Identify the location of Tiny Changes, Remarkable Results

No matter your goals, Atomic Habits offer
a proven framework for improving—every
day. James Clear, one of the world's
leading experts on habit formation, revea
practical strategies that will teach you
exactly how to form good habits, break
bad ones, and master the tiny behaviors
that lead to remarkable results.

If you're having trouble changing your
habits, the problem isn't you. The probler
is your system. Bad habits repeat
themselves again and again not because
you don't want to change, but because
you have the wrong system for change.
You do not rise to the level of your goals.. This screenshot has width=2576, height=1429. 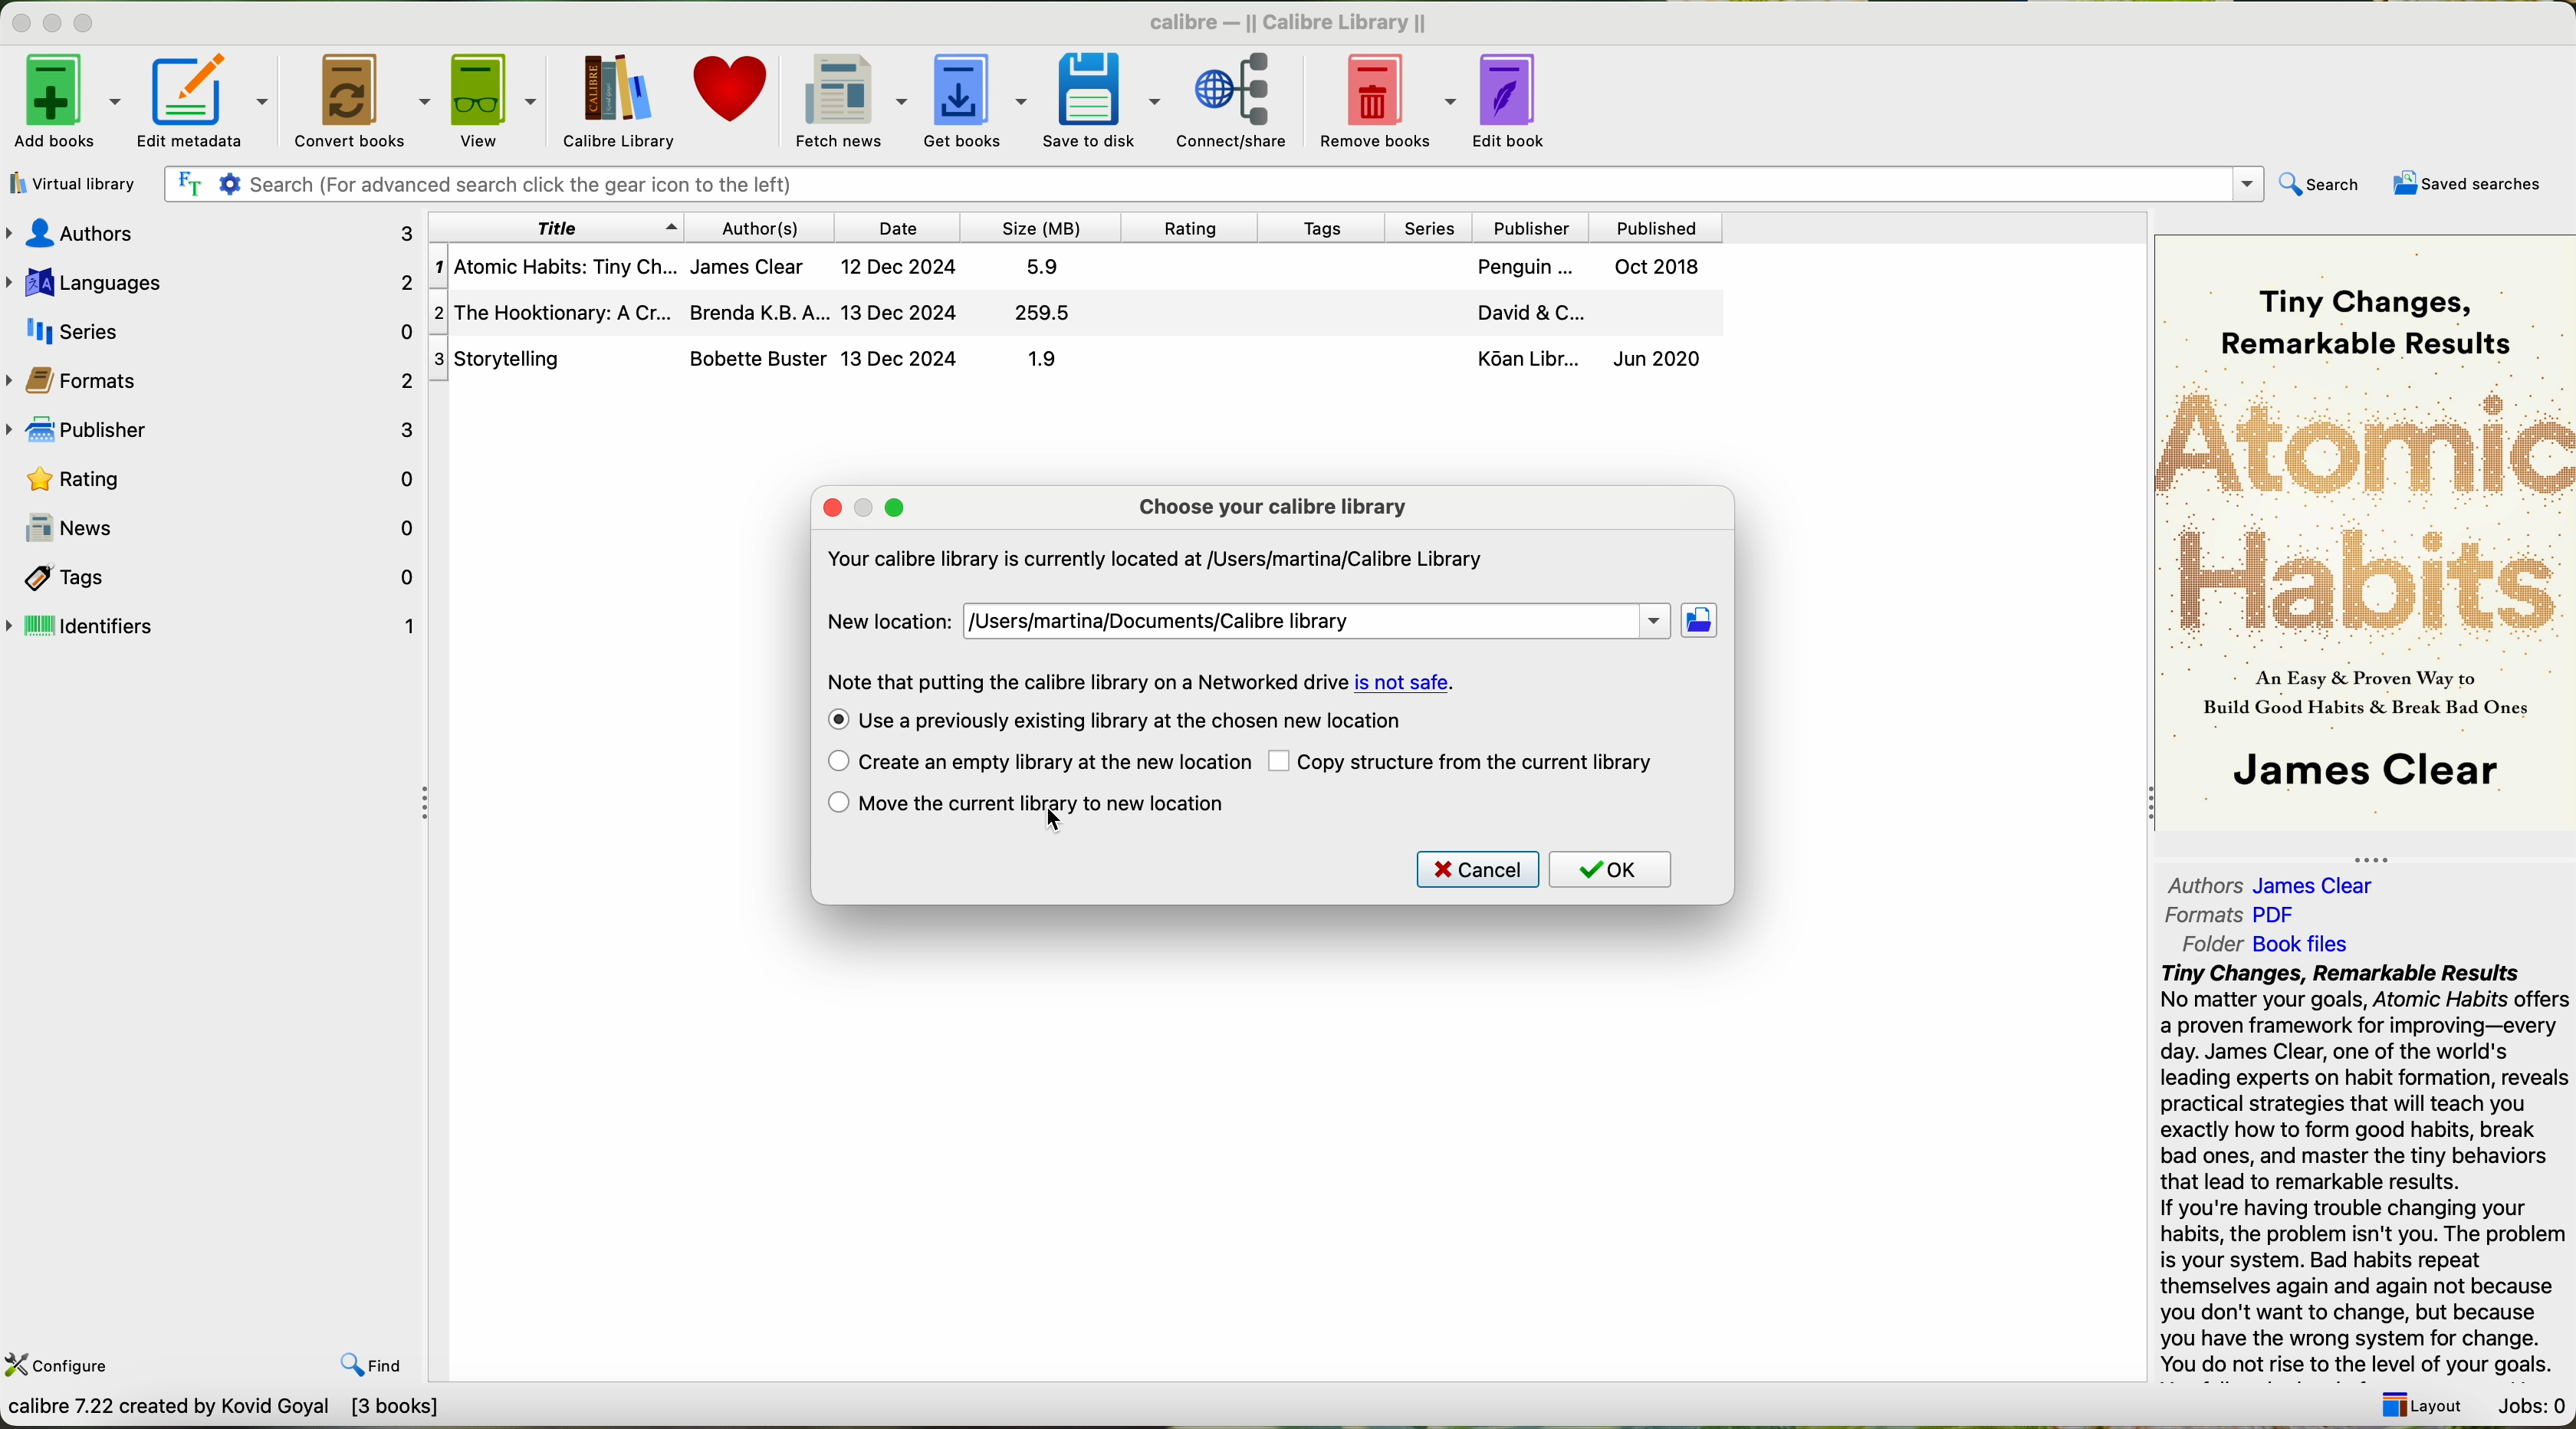
(2361, 1170).